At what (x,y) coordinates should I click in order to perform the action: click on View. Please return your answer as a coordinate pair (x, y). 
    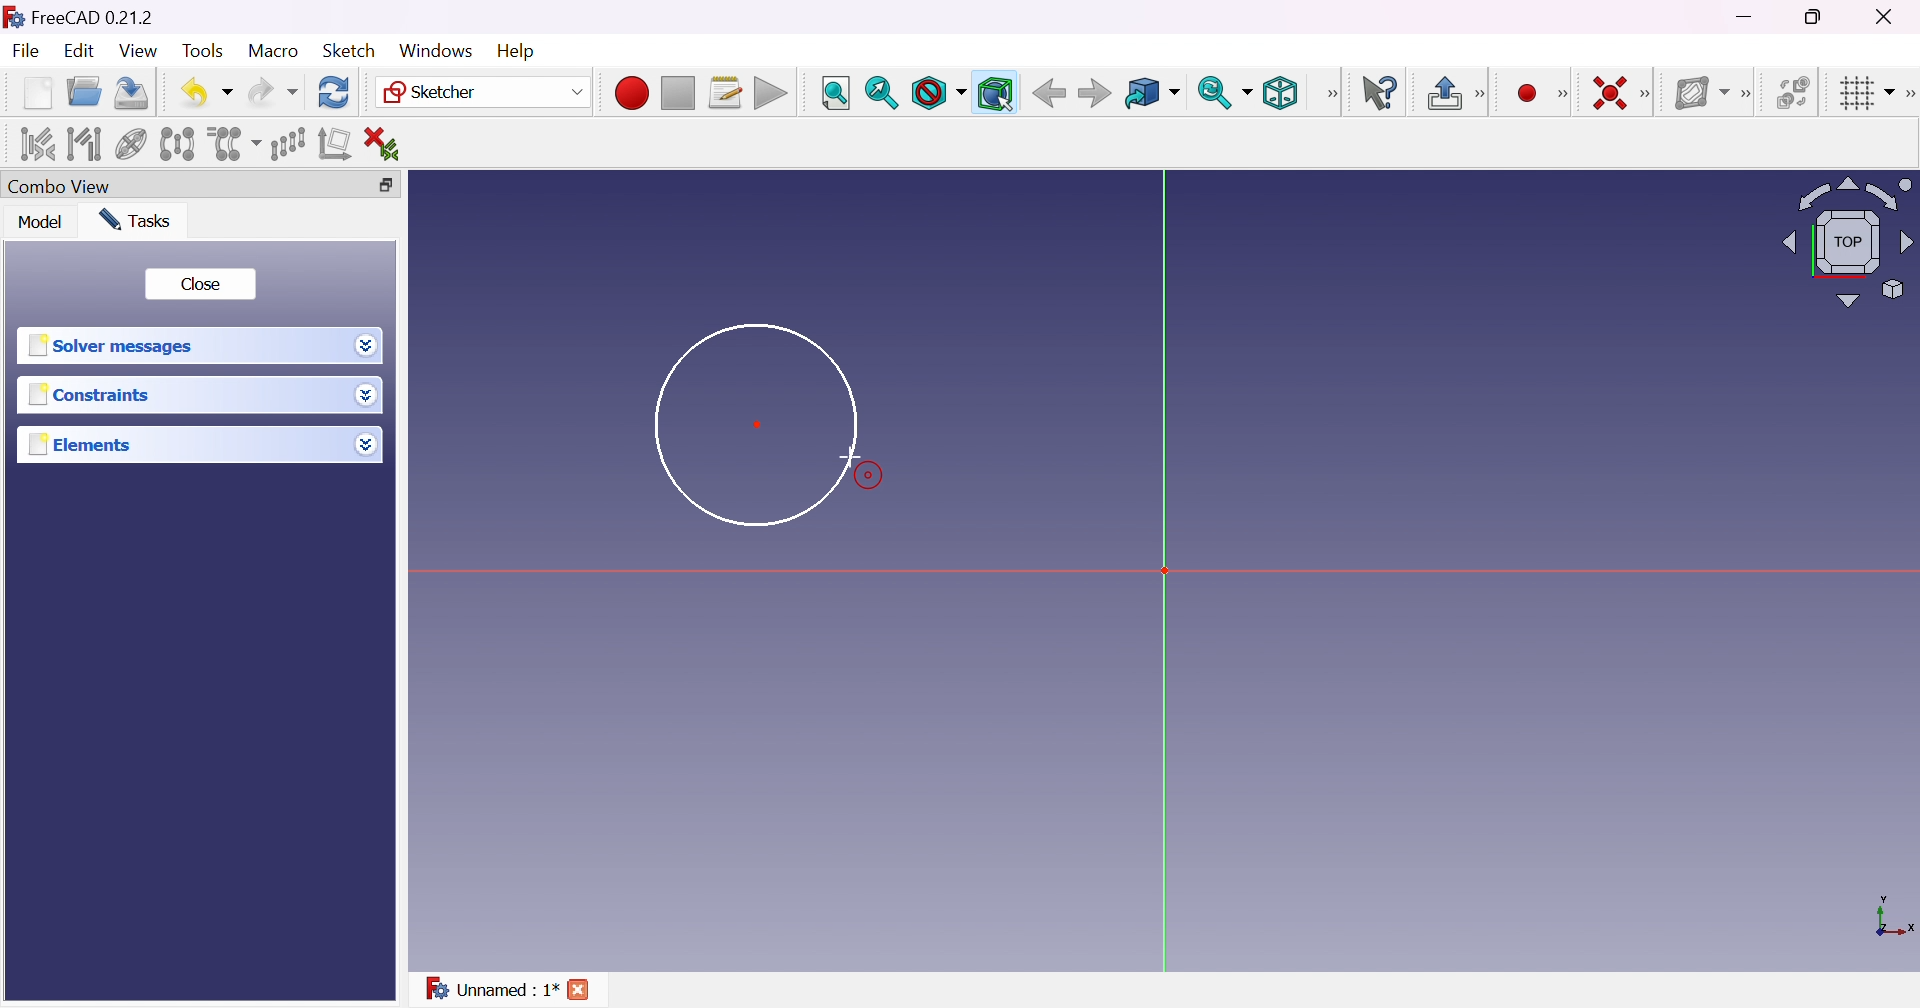
    Looking at the image, I should click on (137, 50).